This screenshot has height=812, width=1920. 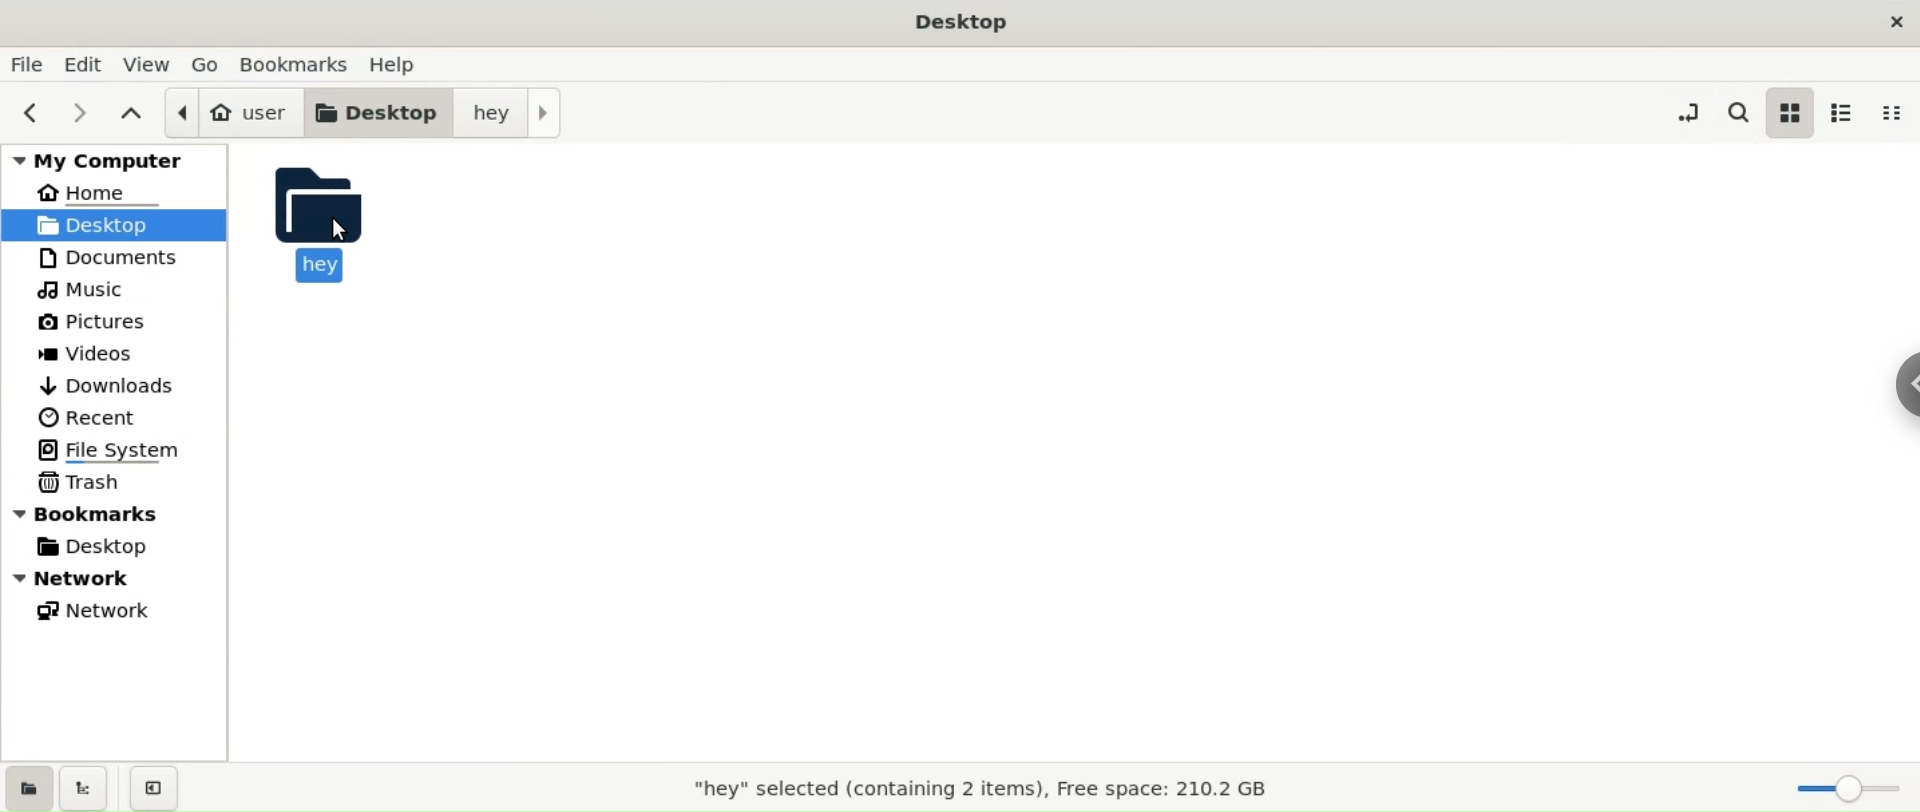 What do you see at coordinates (1694, 114) in the screenshot?
I see `toggle location entry` at bounding box center [1694, 114].